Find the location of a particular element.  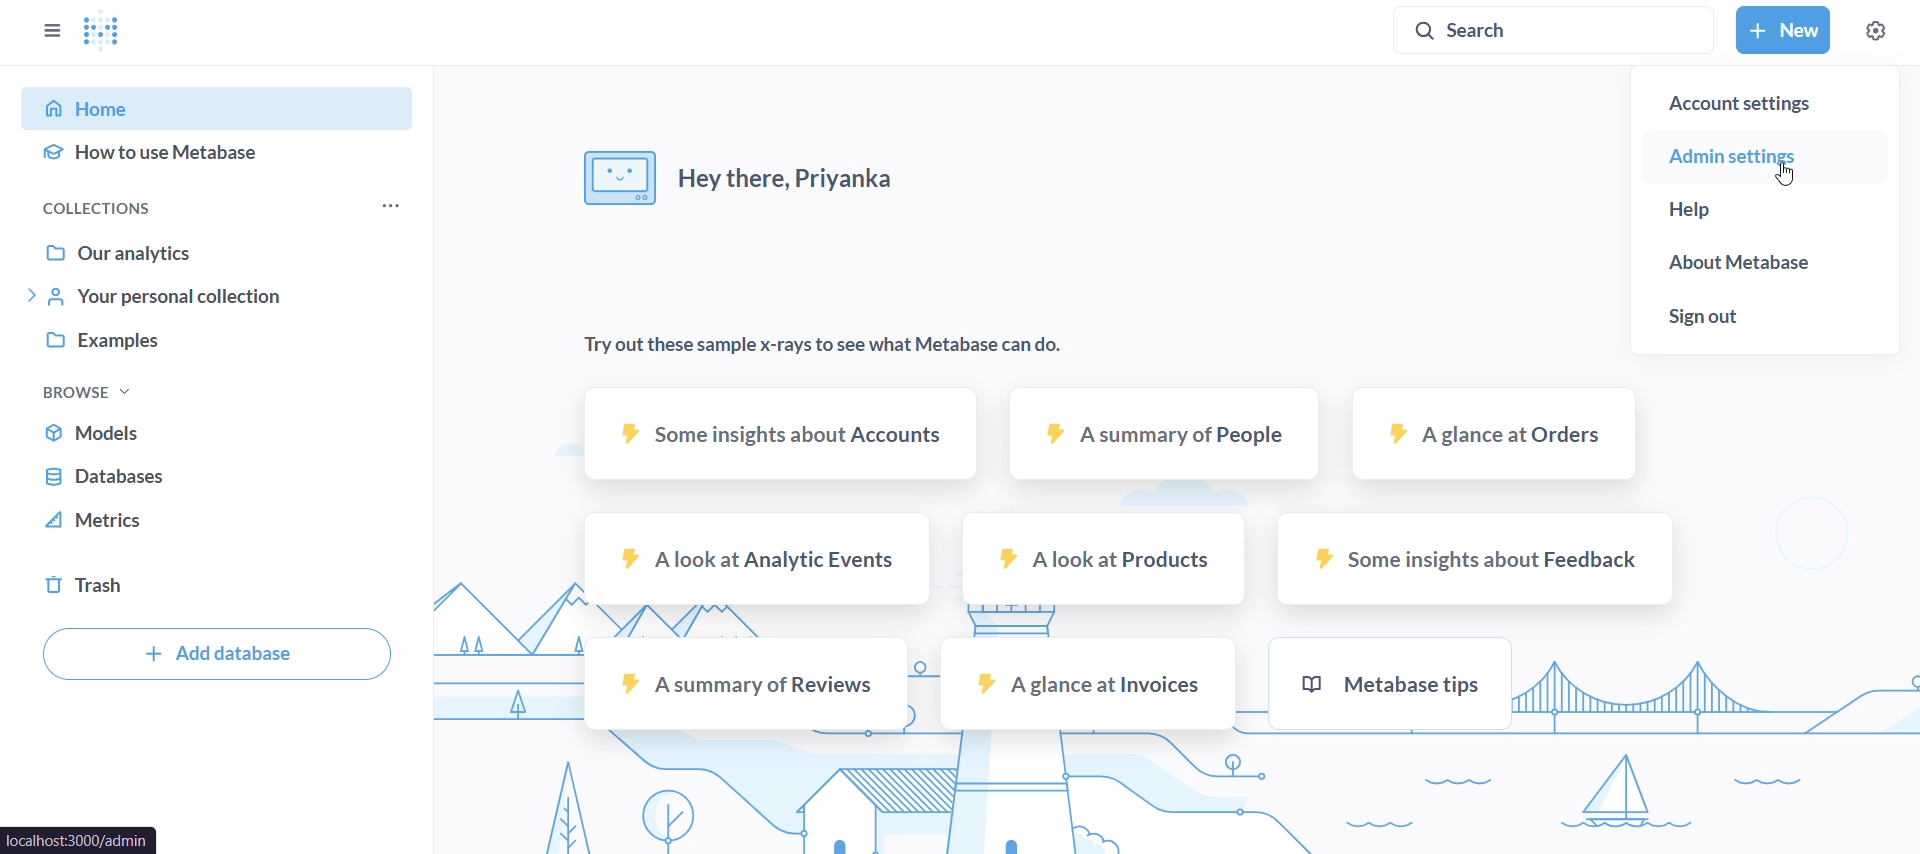

some insights about feedback is located at coordinates (1473, 560).